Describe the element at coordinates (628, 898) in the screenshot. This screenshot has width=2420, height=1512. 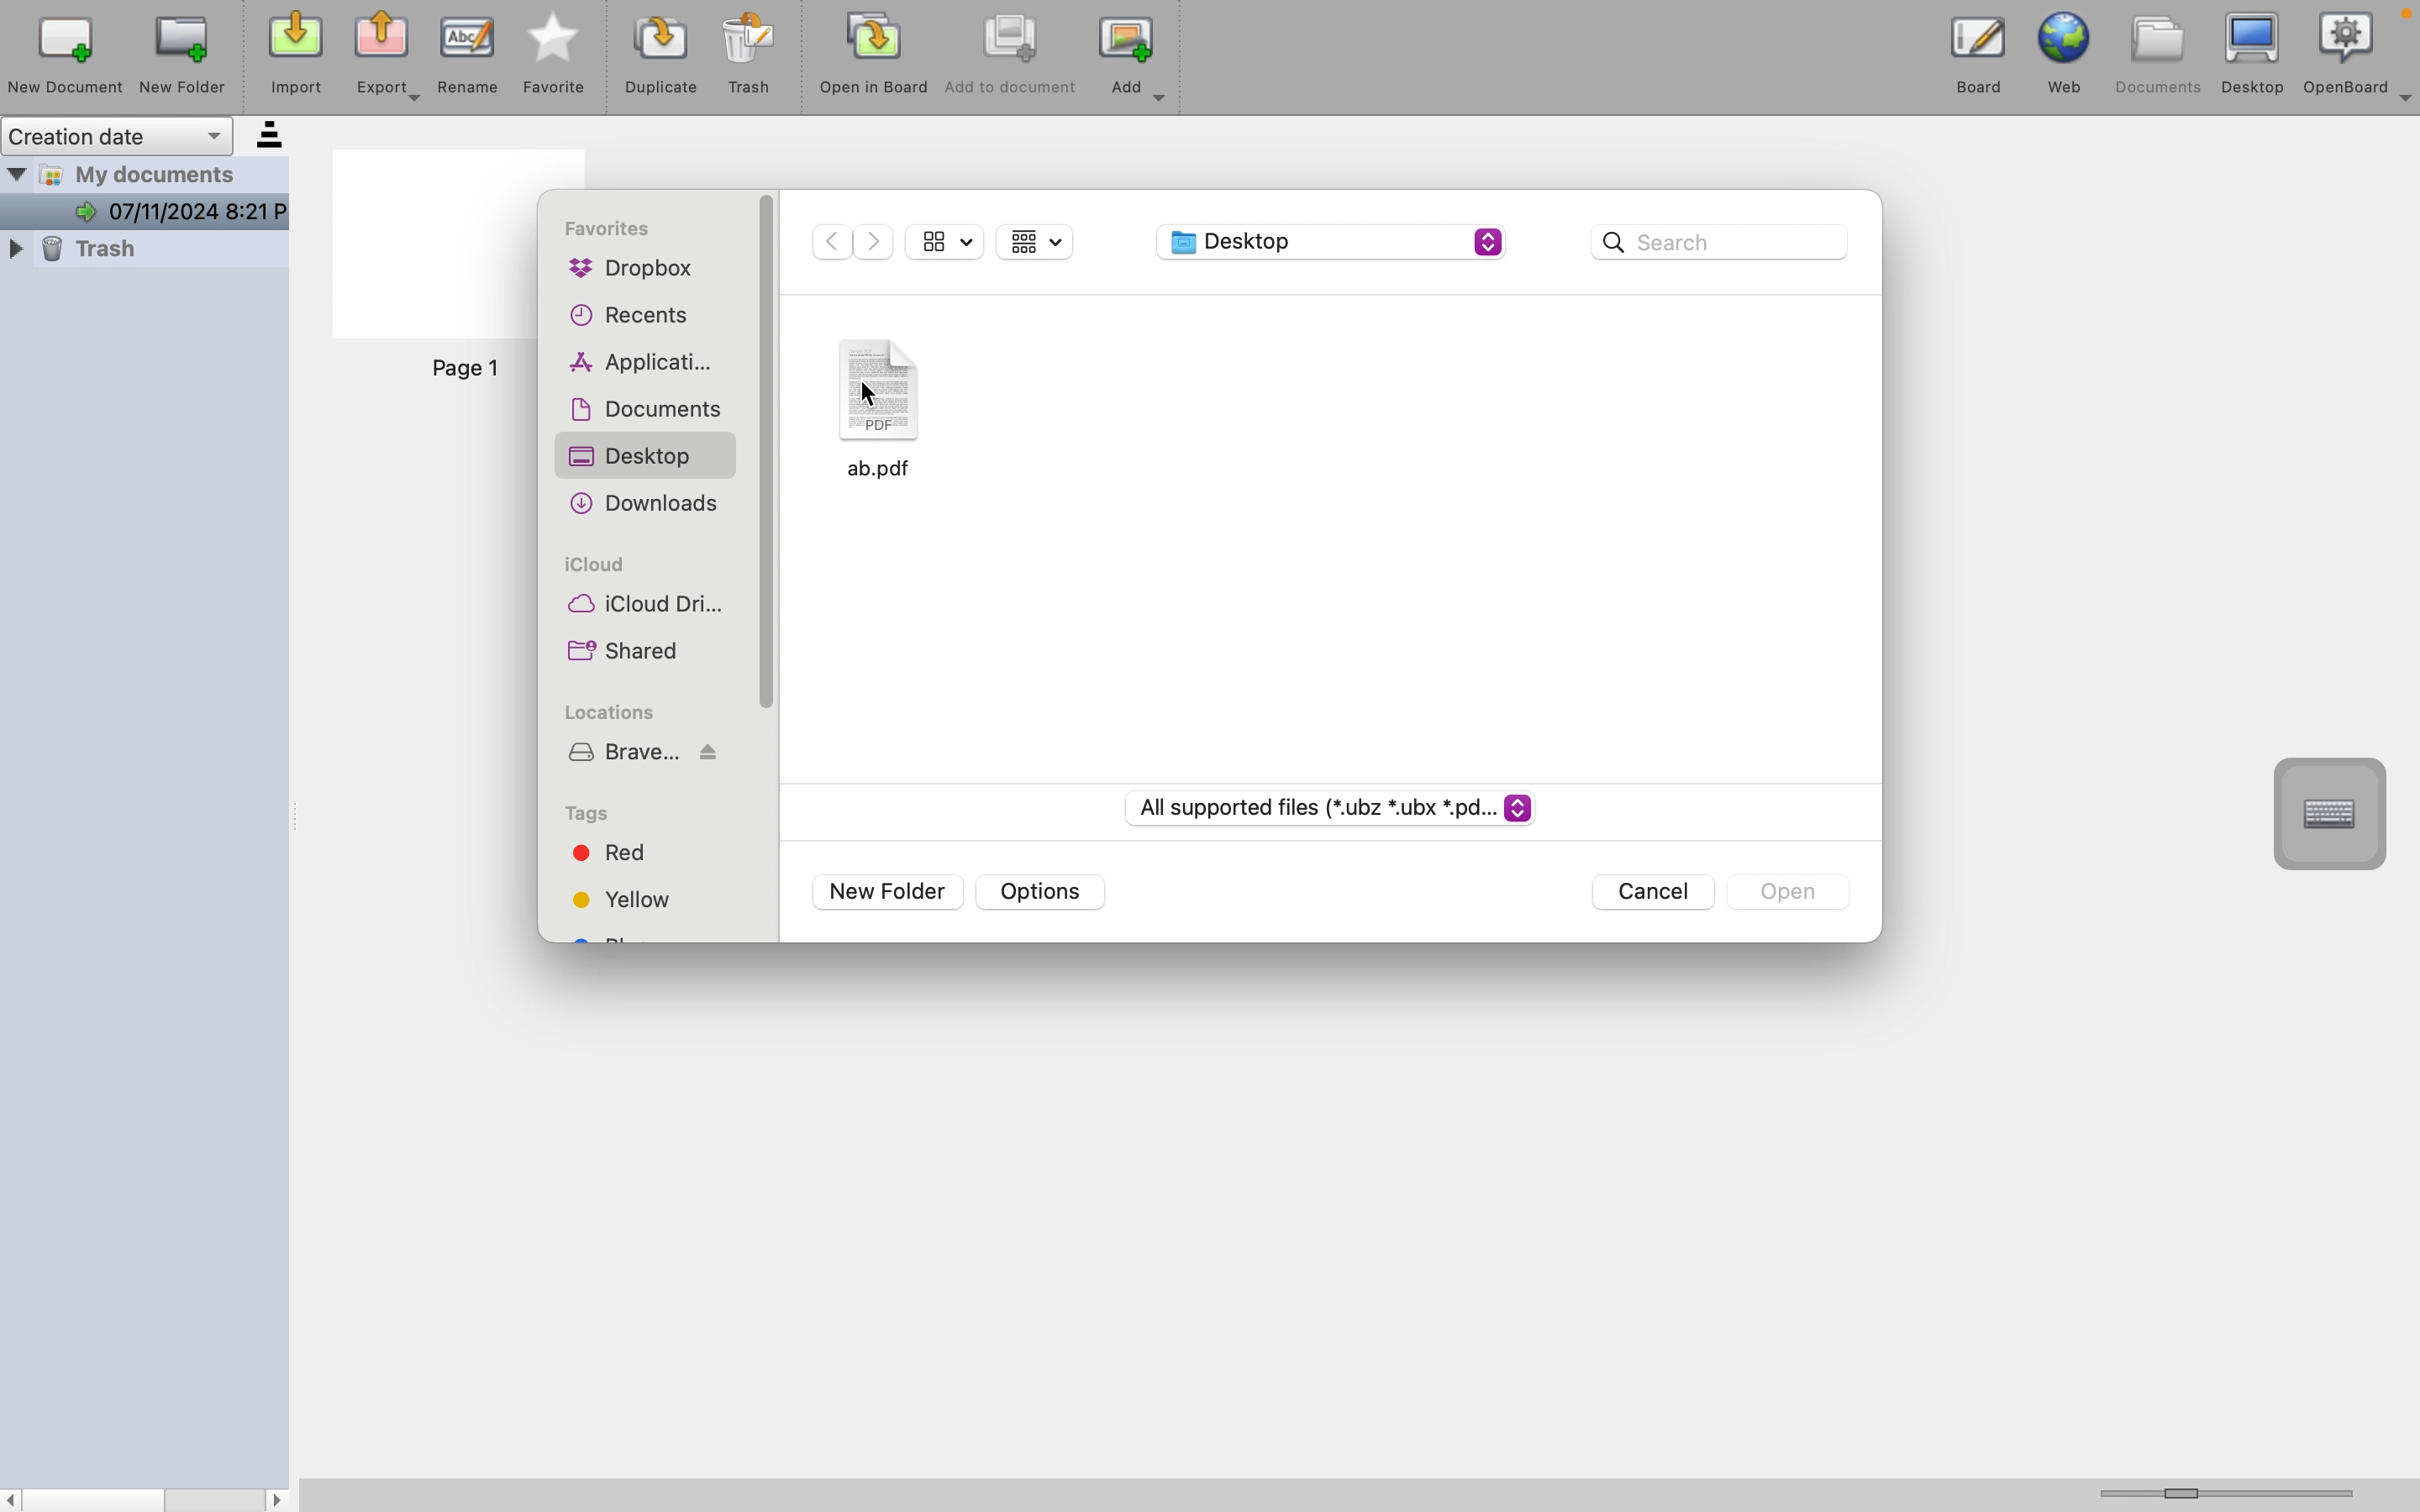
I see `yellow` at that location.